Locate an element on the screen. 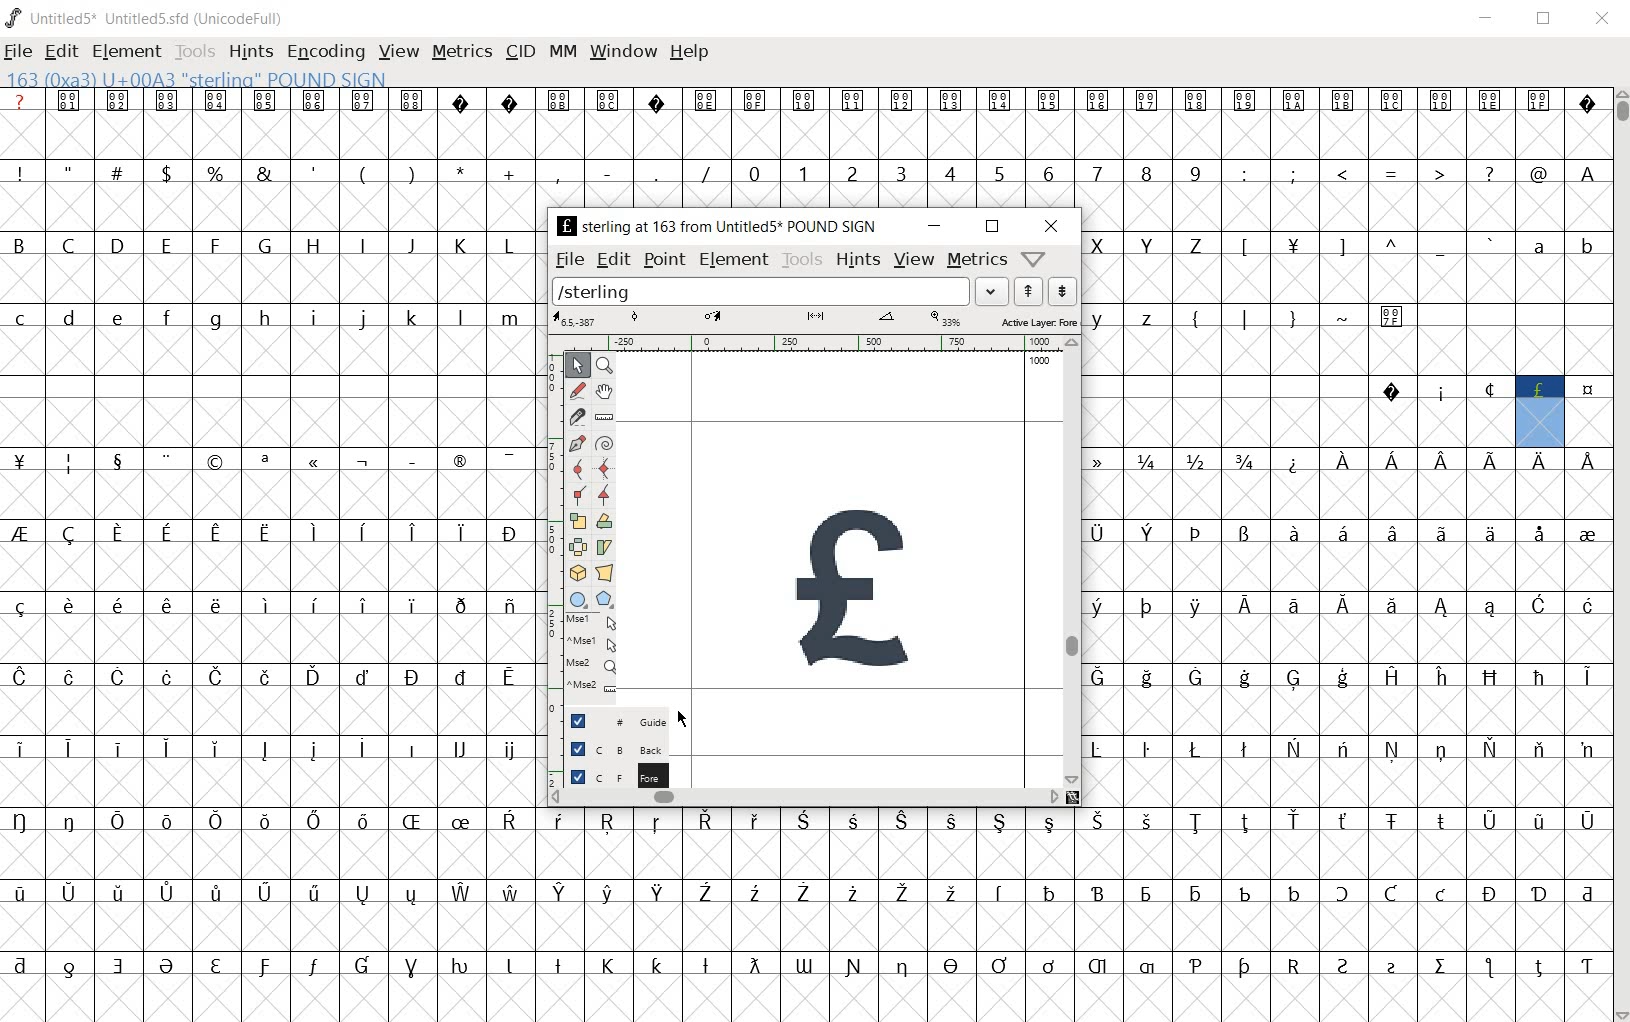 The height and width of the screenshot is (1022, 1630). Symbol is located at coordinates (264, 675).